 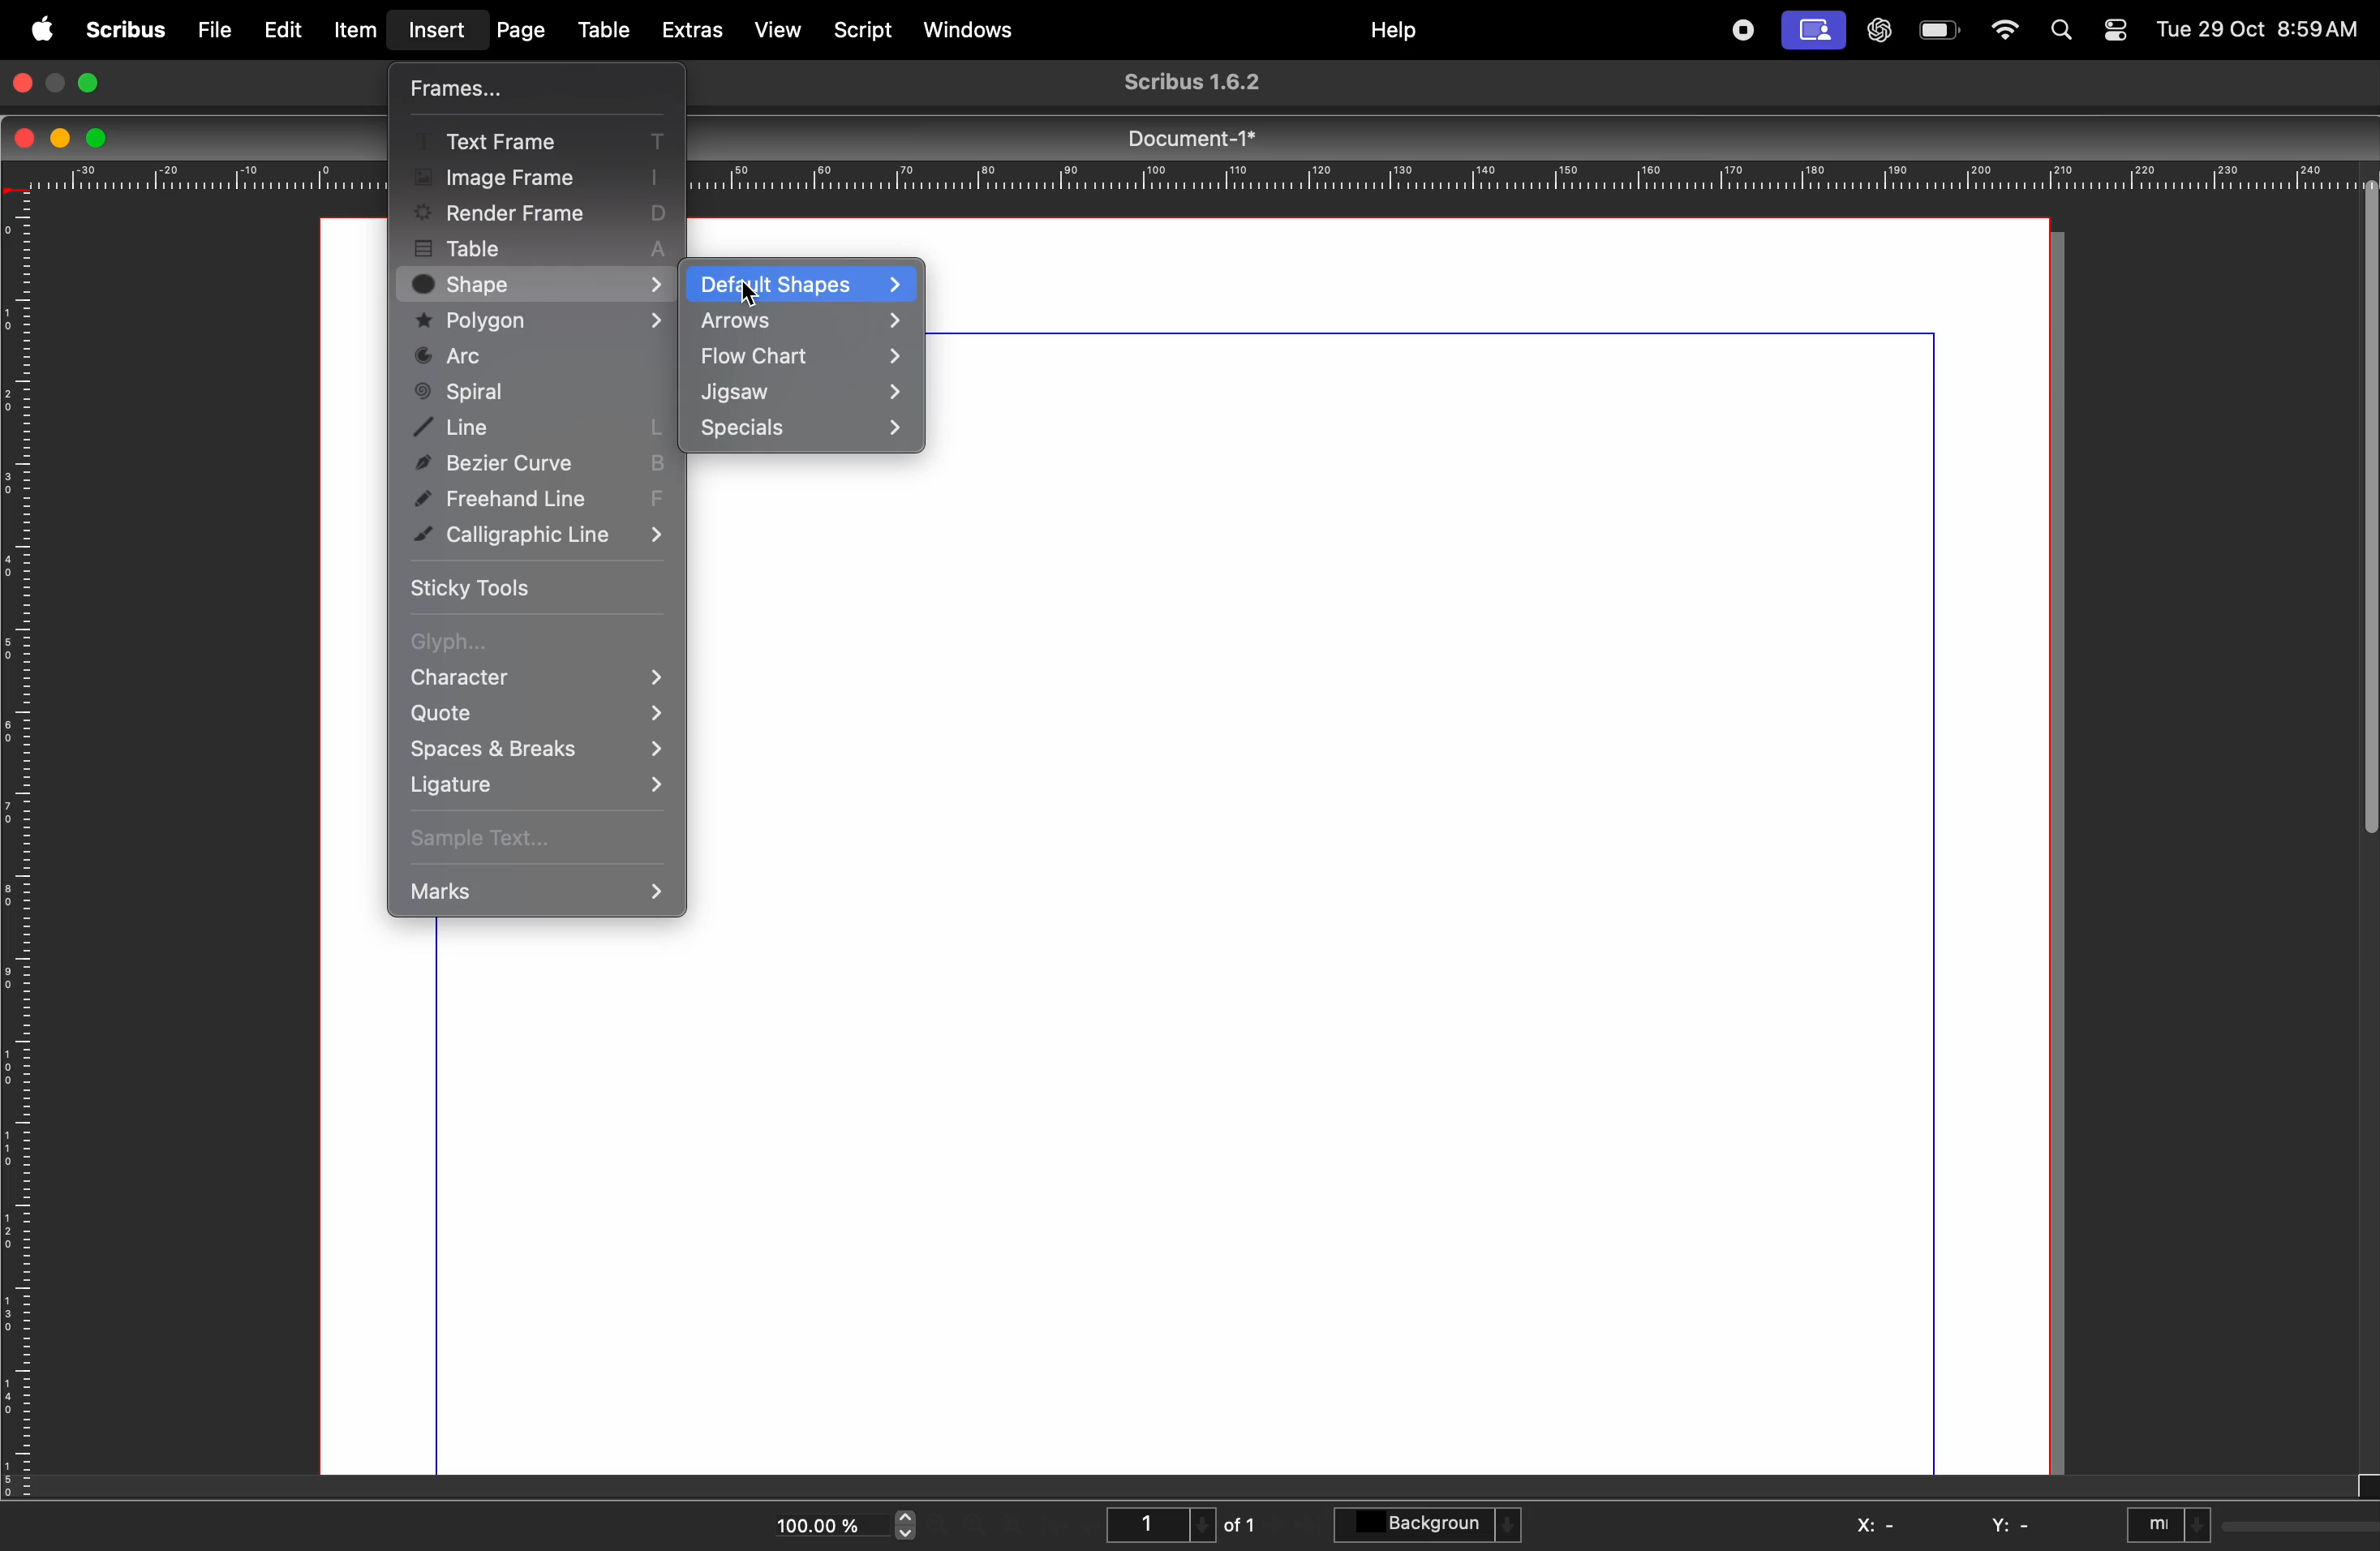 What do you see at coordinates (538, 463) in the screenshot?
I see `bezier curve   B` at bounding box center [538, 463].